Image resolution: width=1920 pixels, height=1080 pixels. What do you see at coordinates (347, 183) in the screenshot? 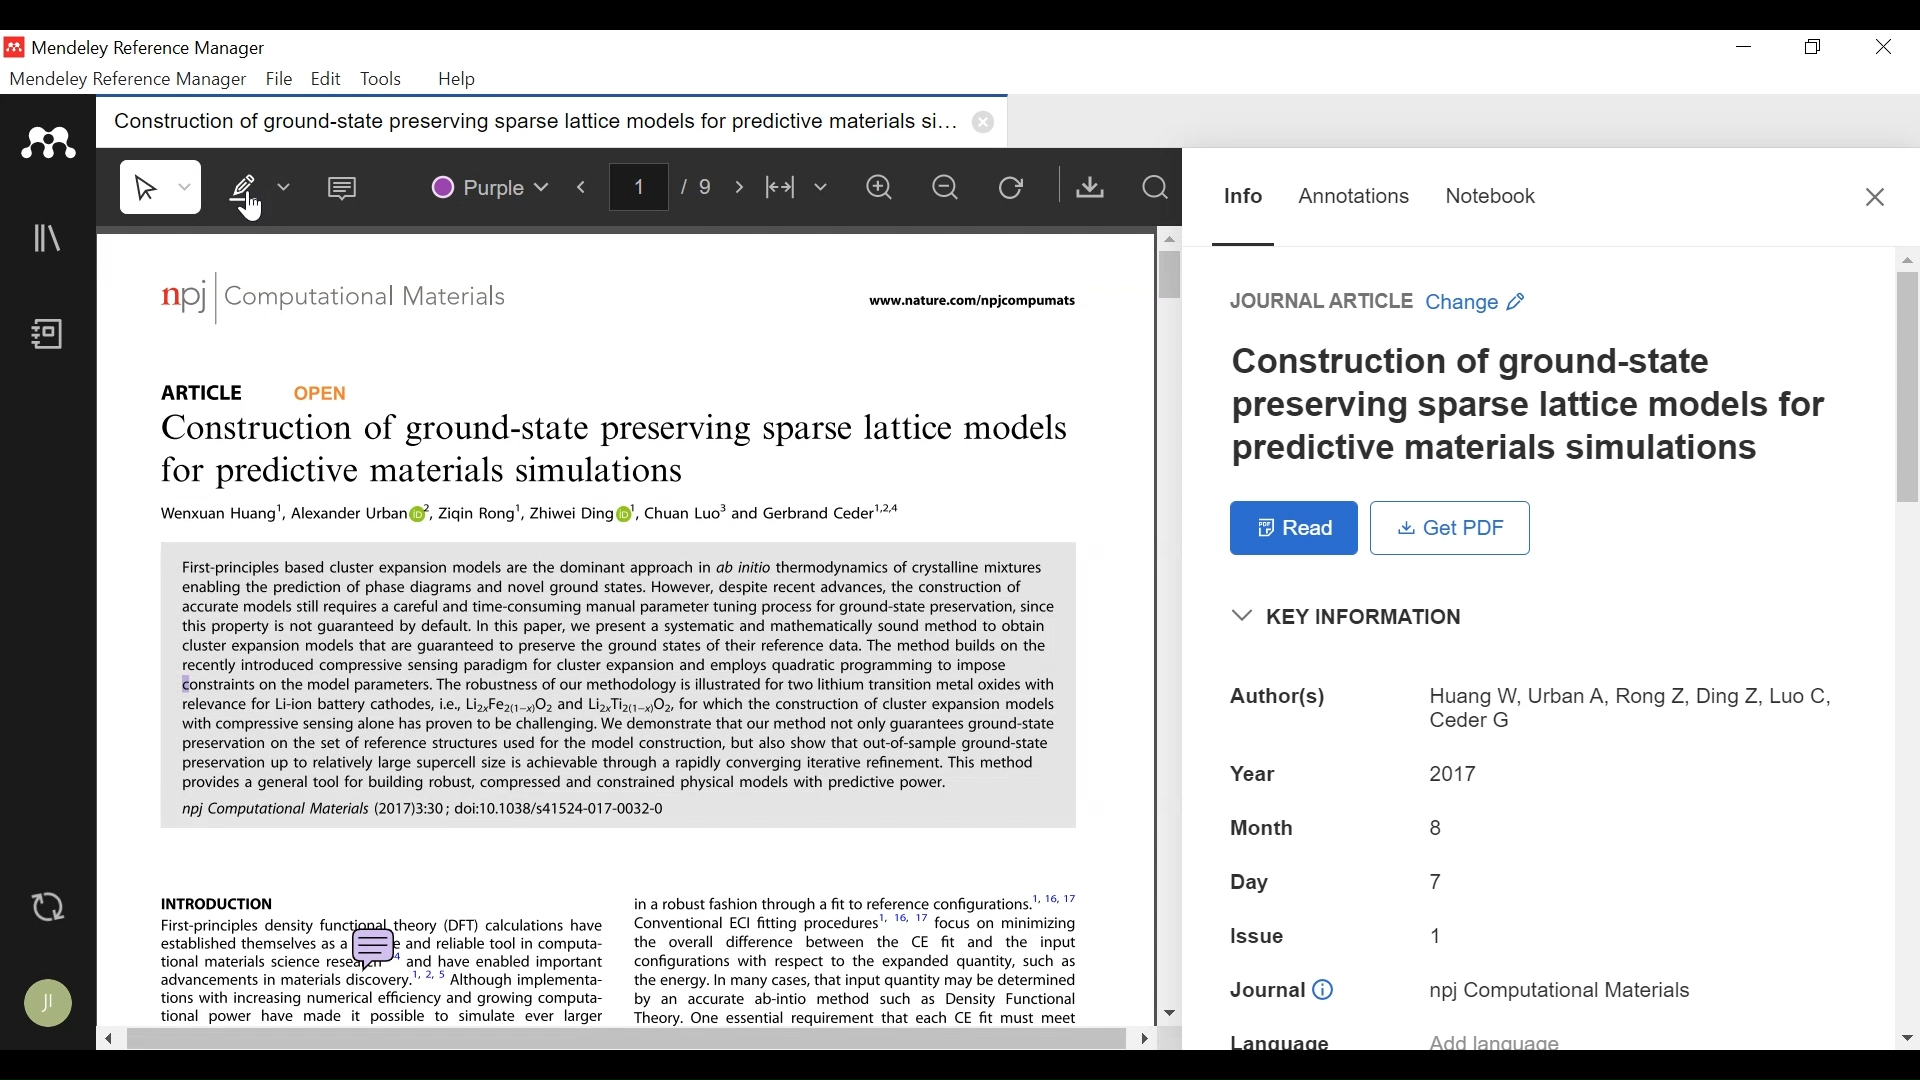
I see `Sticky Note` at bounding box center [347, 183].